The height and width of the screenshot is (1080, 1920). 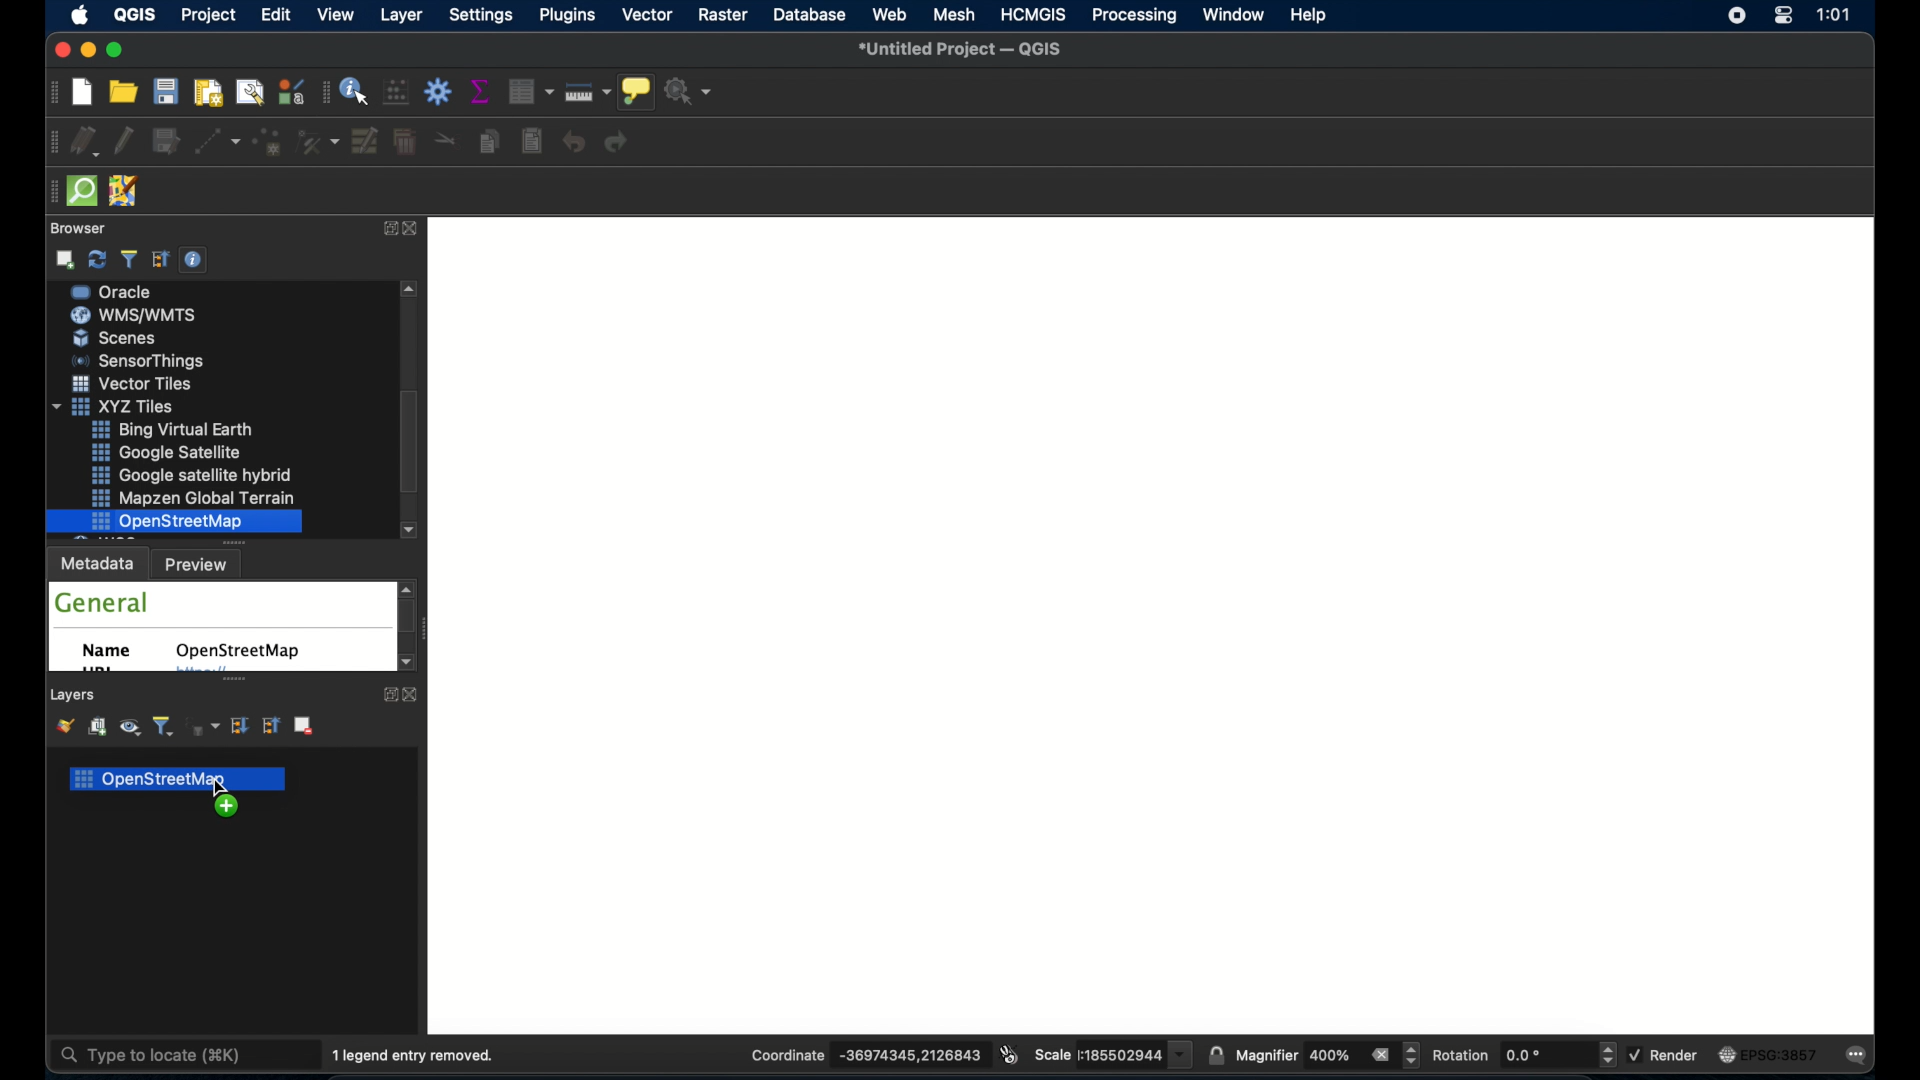 I want to click on scroll up arrow, so click(x=410, y=290).